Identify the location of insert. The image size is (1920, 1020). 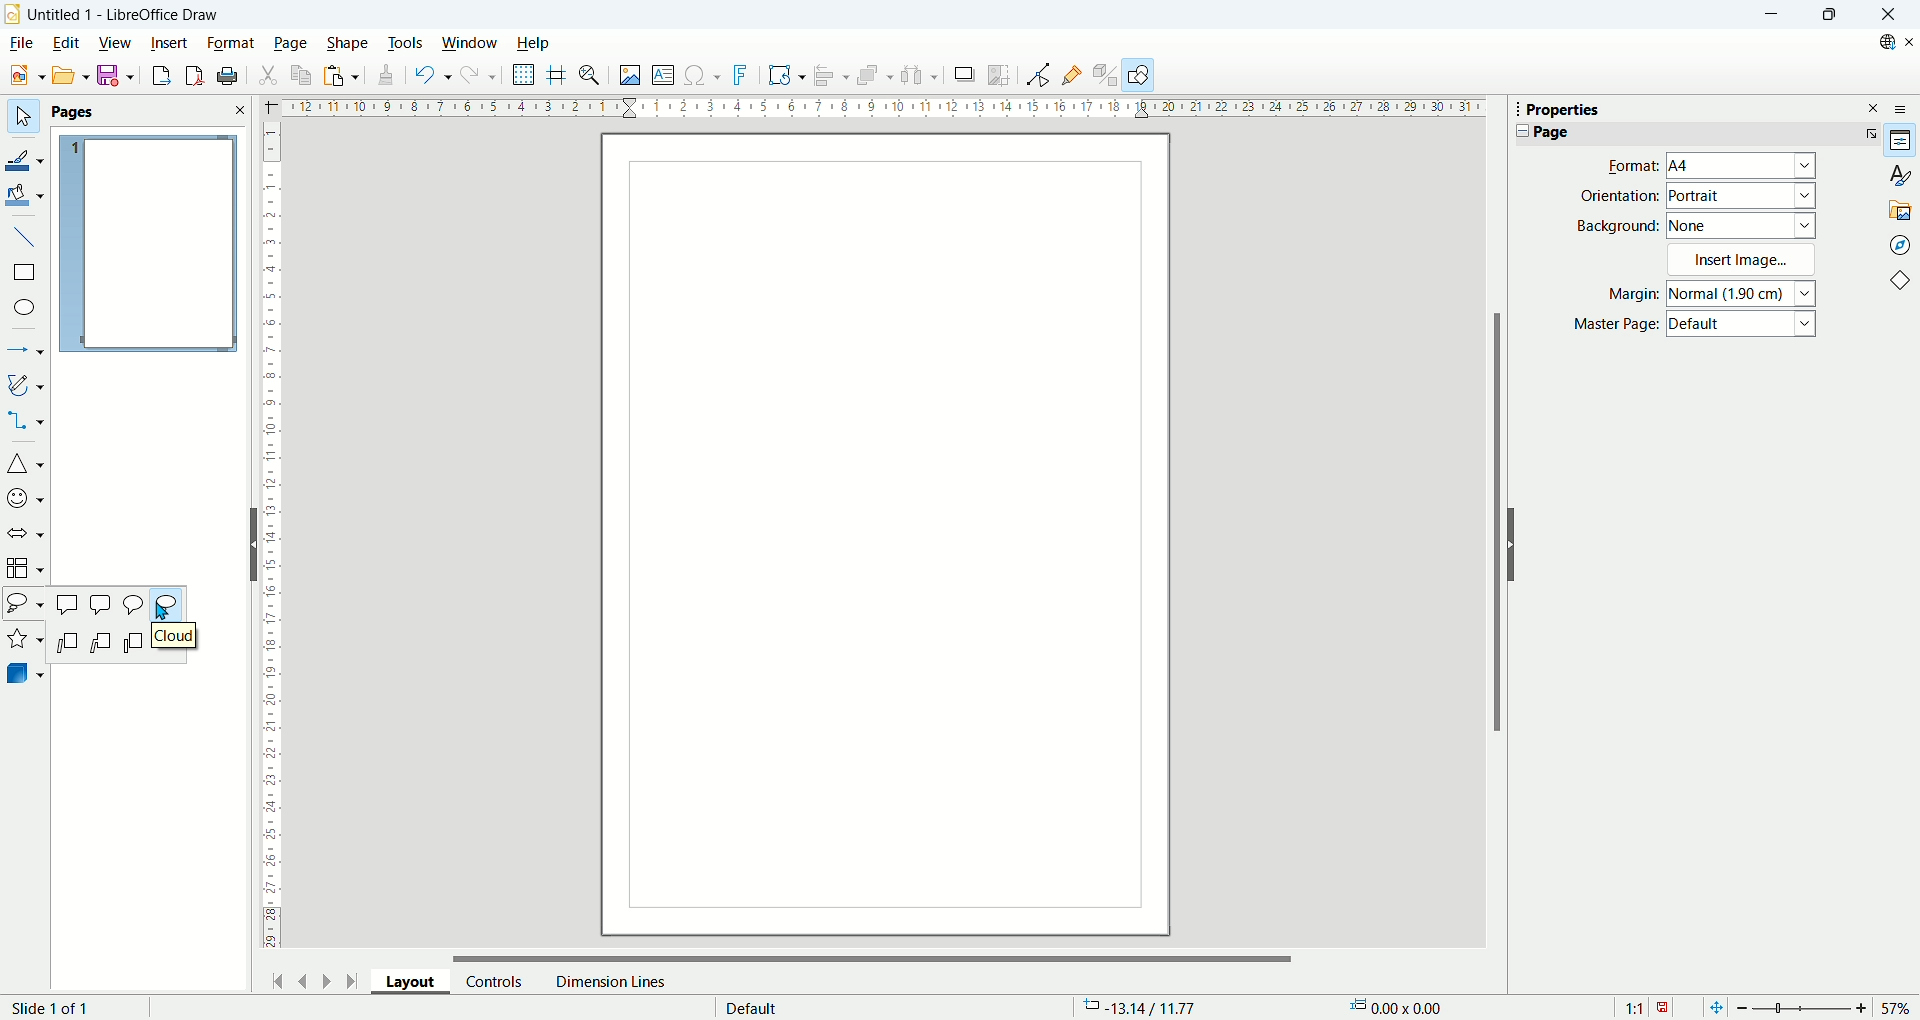
(170, 41).